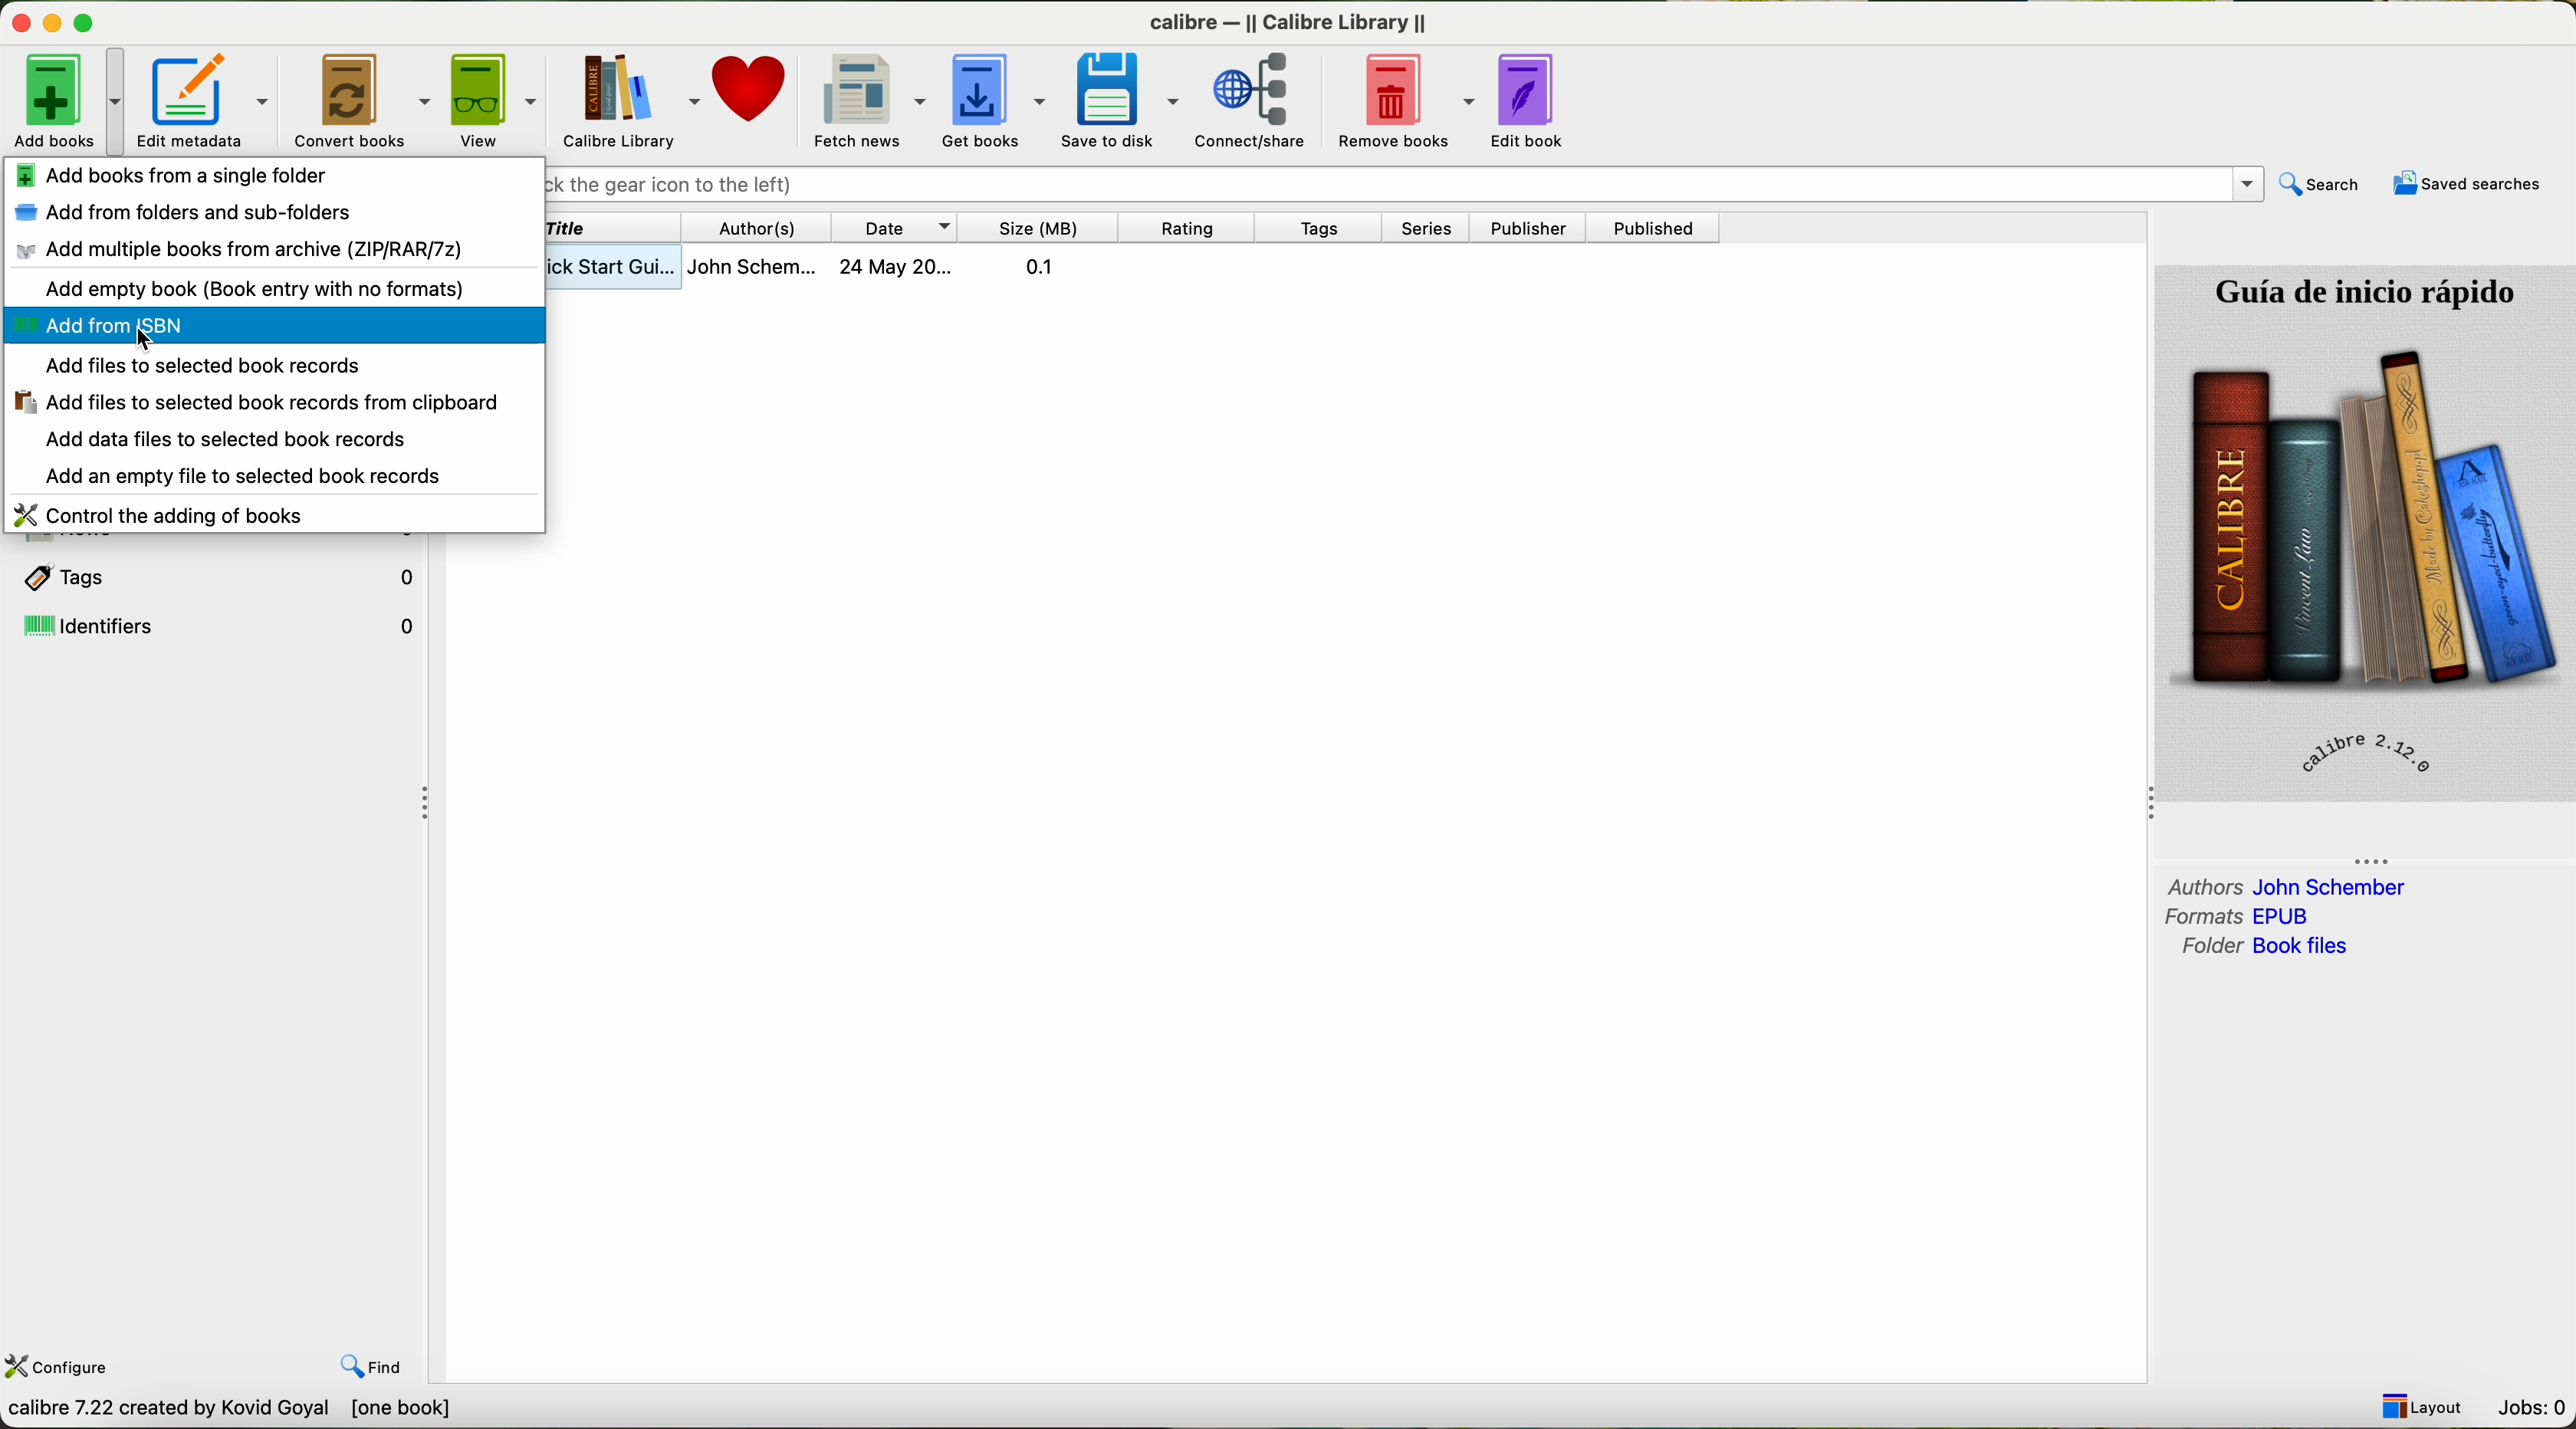 Image resolution: width=2576 pixels, height=1429 pixels. I want to click on tags, so click(1317, 230).